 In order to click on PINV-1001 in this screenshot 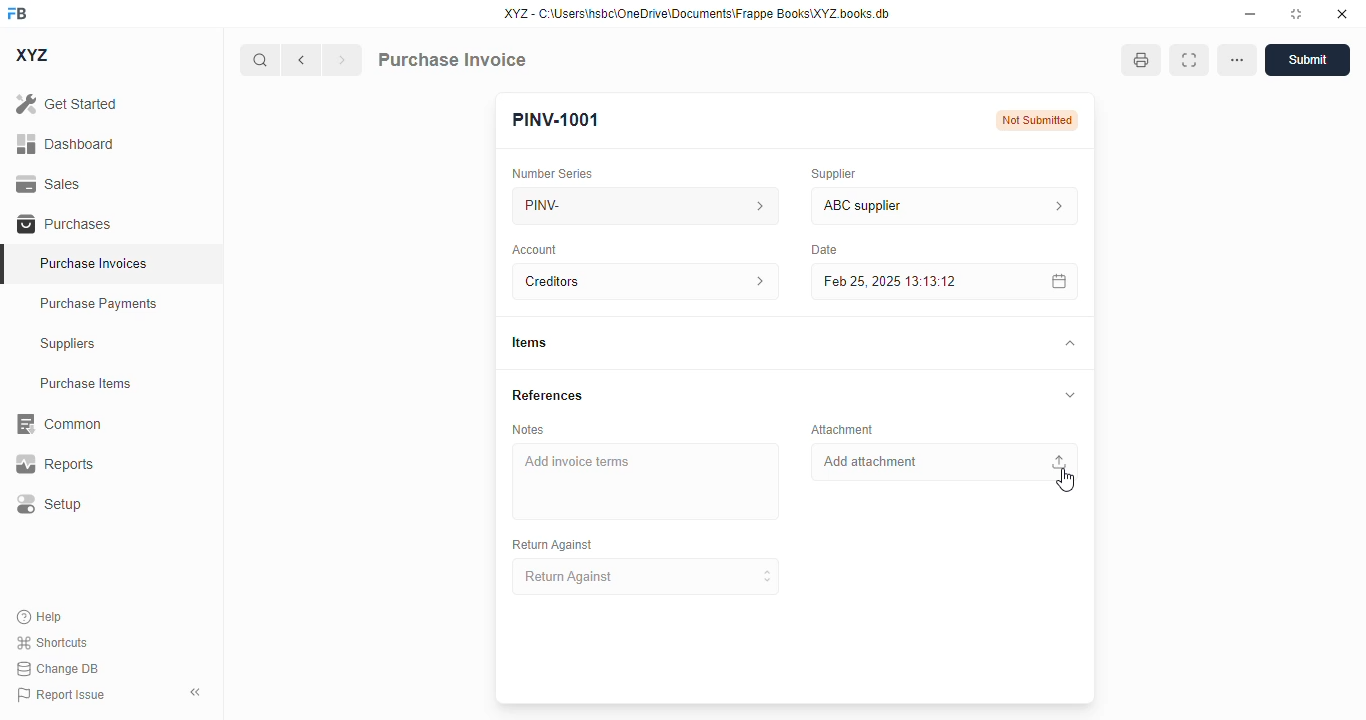, I will do `click(556, 120)`.